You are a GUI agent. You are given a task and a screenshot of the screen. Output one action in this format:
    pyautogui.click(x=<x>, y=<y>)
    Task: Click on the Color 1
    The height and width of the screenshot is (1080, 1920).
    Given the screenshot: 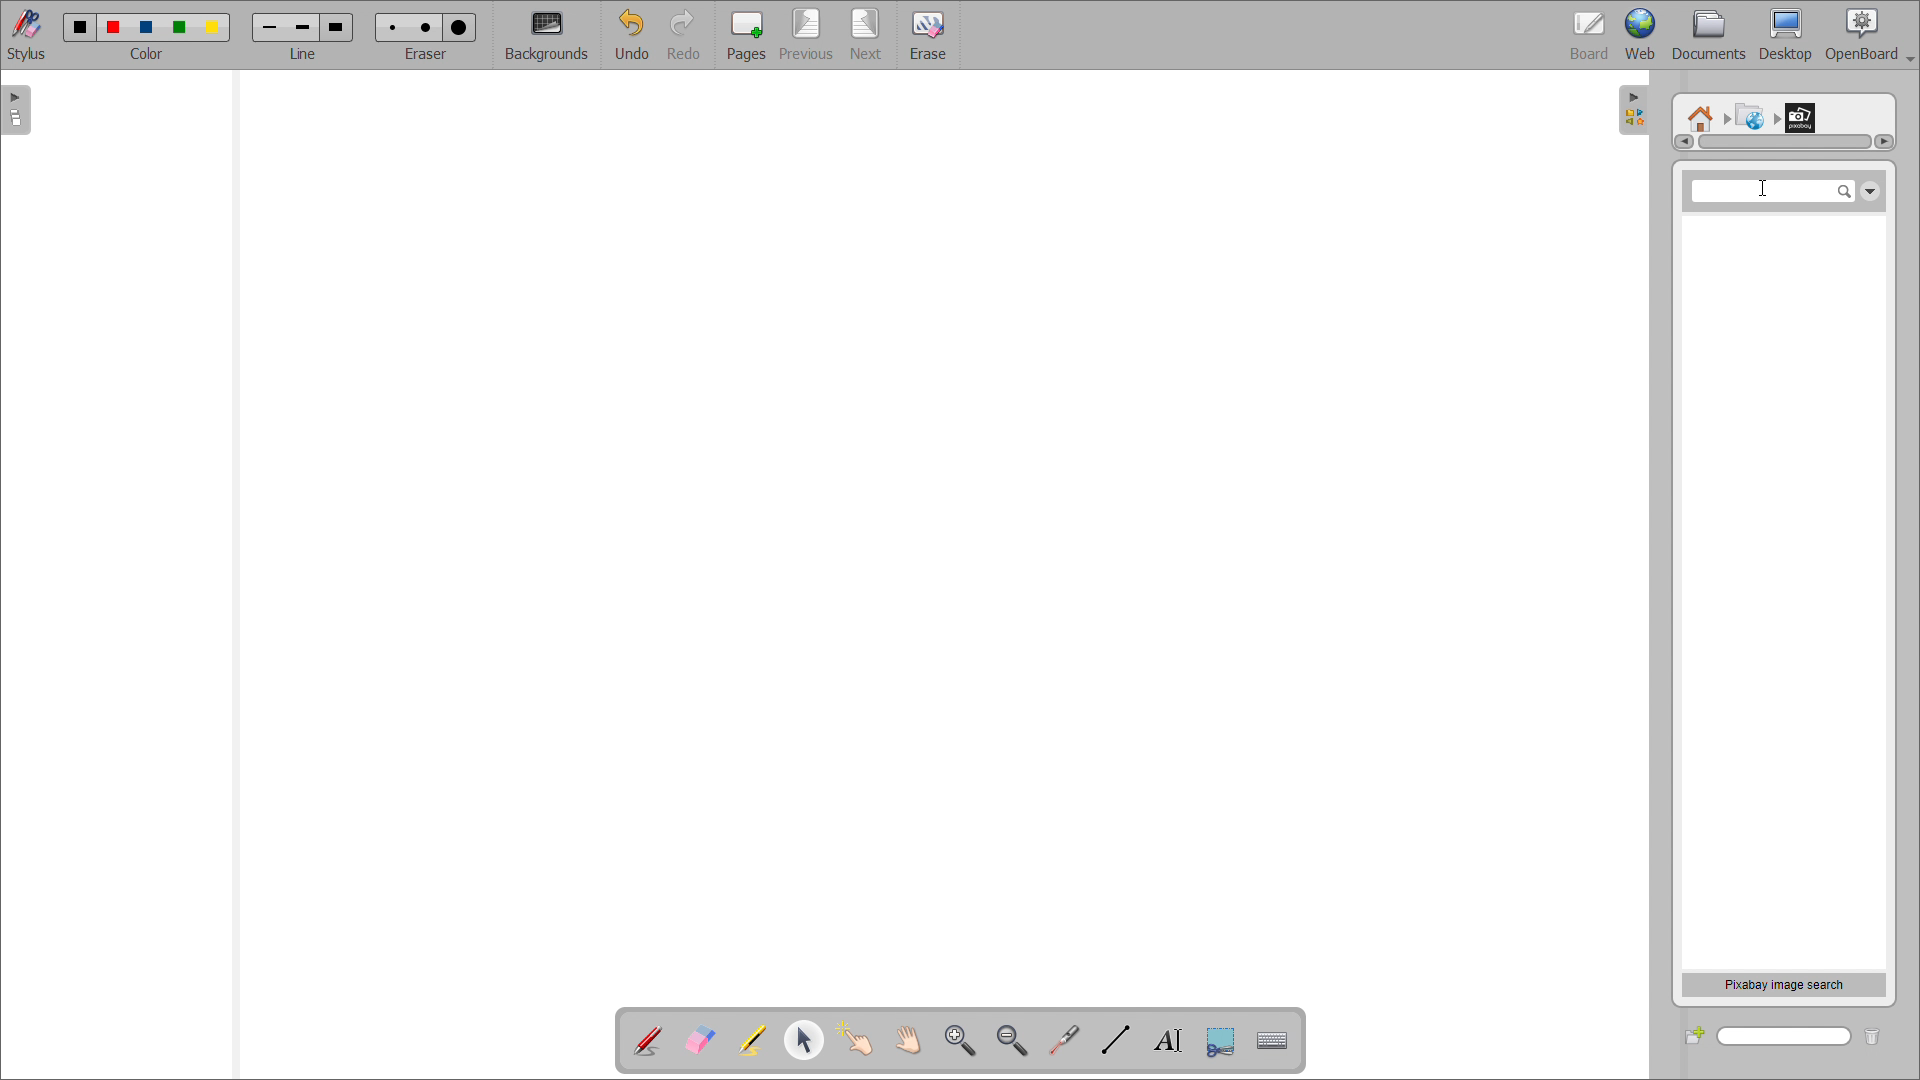 What is the action you would take?
    pyautogui.click(x=78, y=27)
    